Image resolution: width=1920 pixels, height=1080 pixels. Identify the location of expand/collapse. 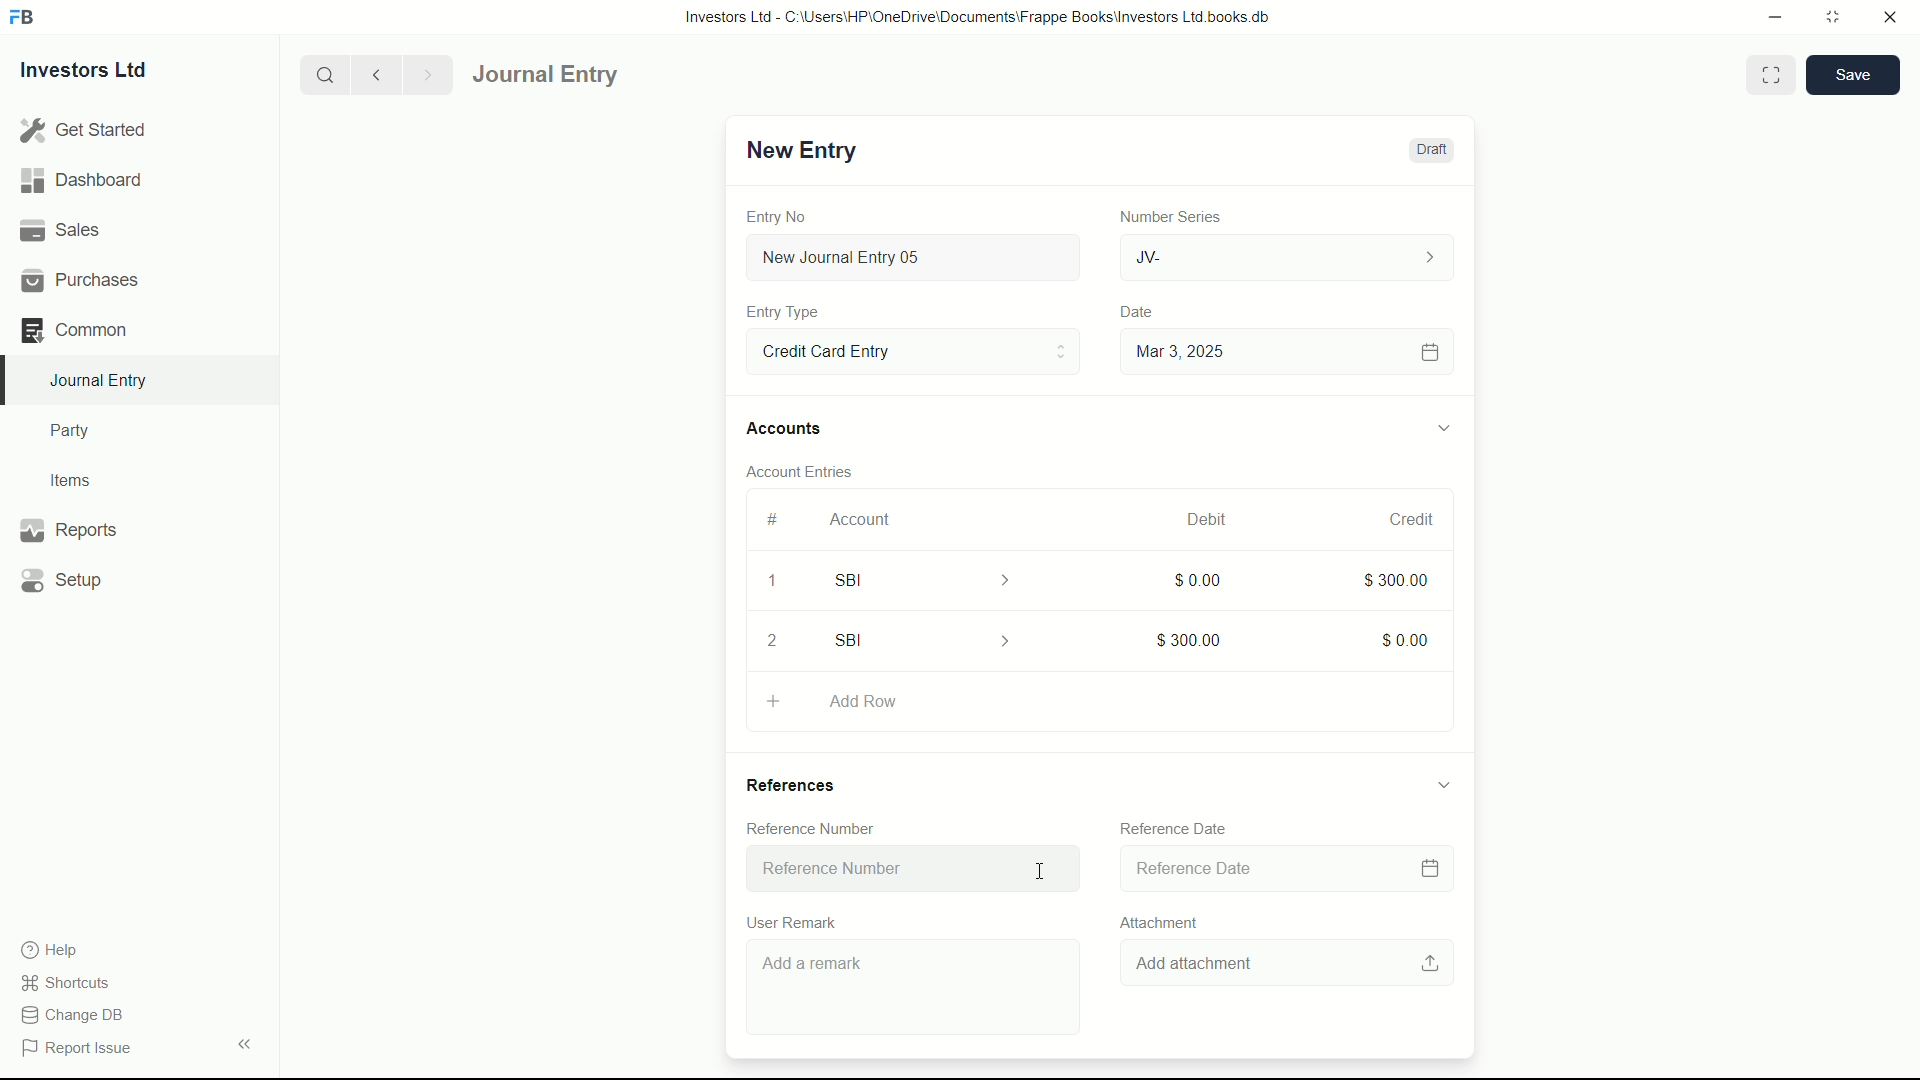
(244, 1042).